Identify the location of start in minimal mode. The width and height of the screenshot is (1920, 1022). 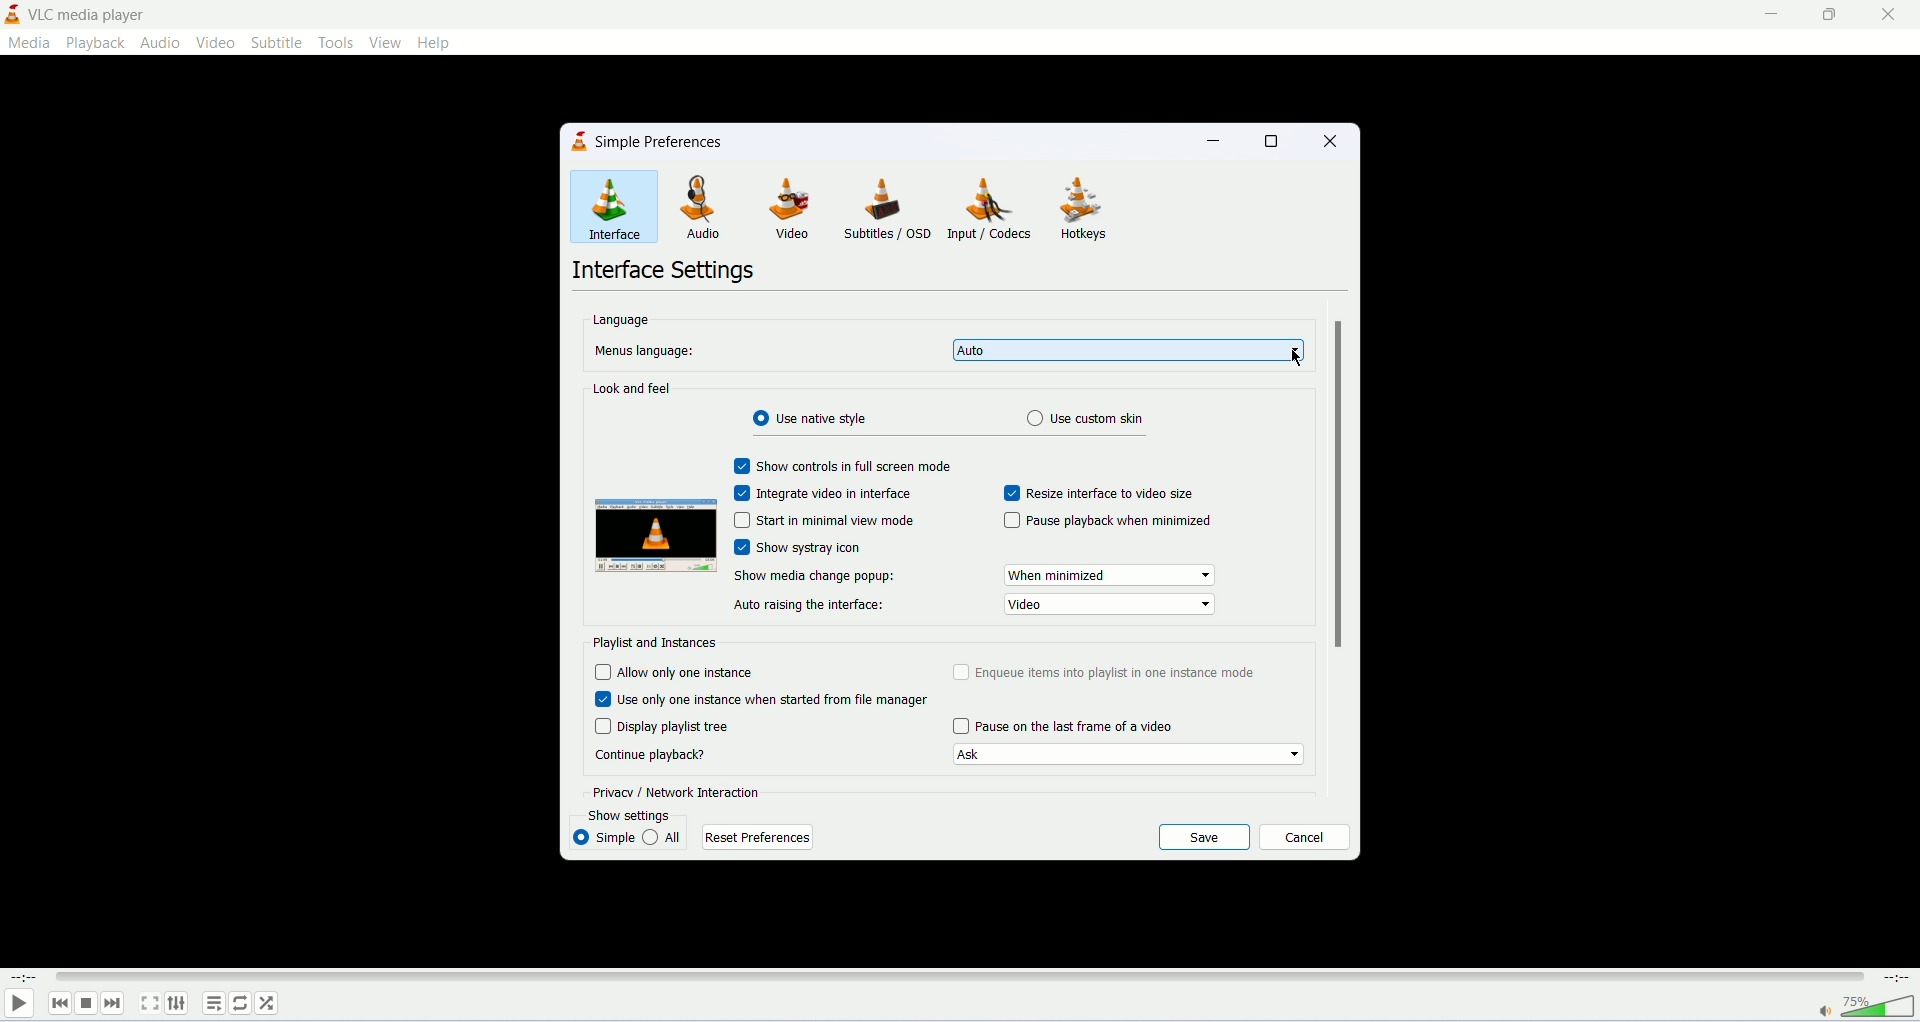
(823, 521).